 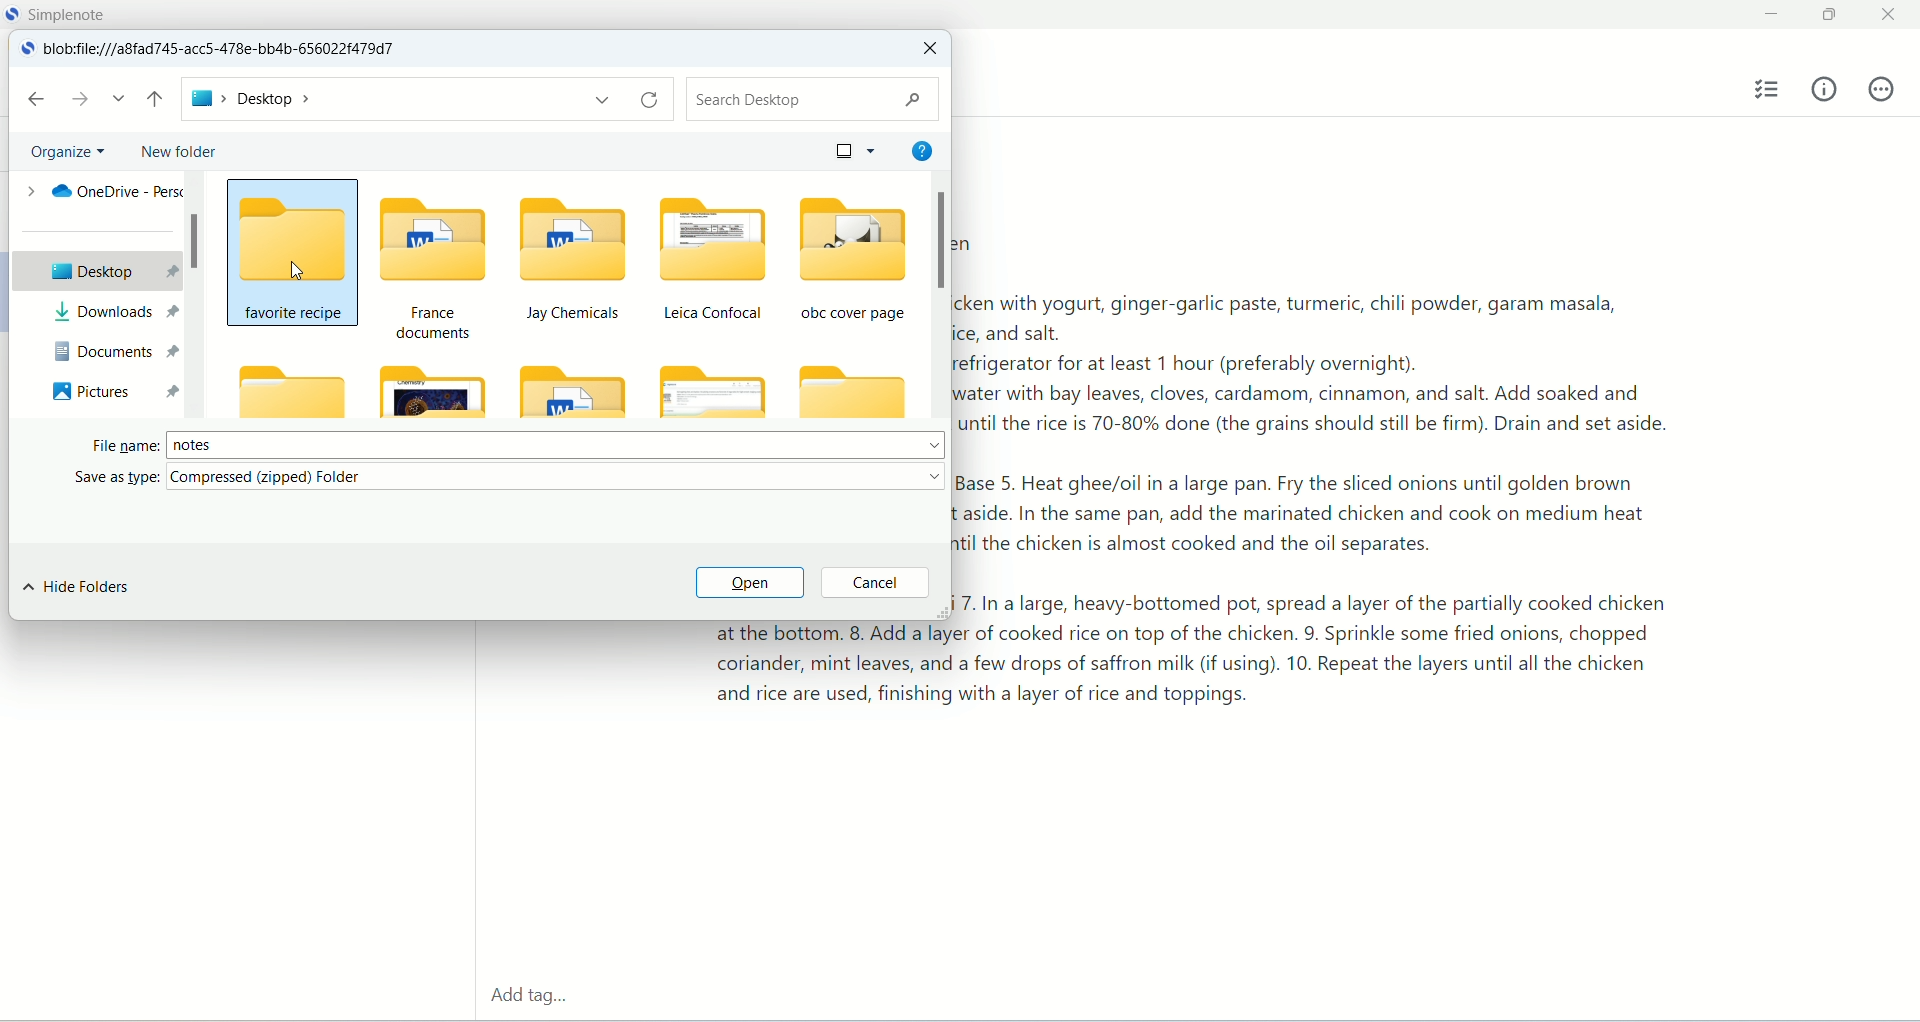 I want to click on onedrive, so click(x=97, y=190).